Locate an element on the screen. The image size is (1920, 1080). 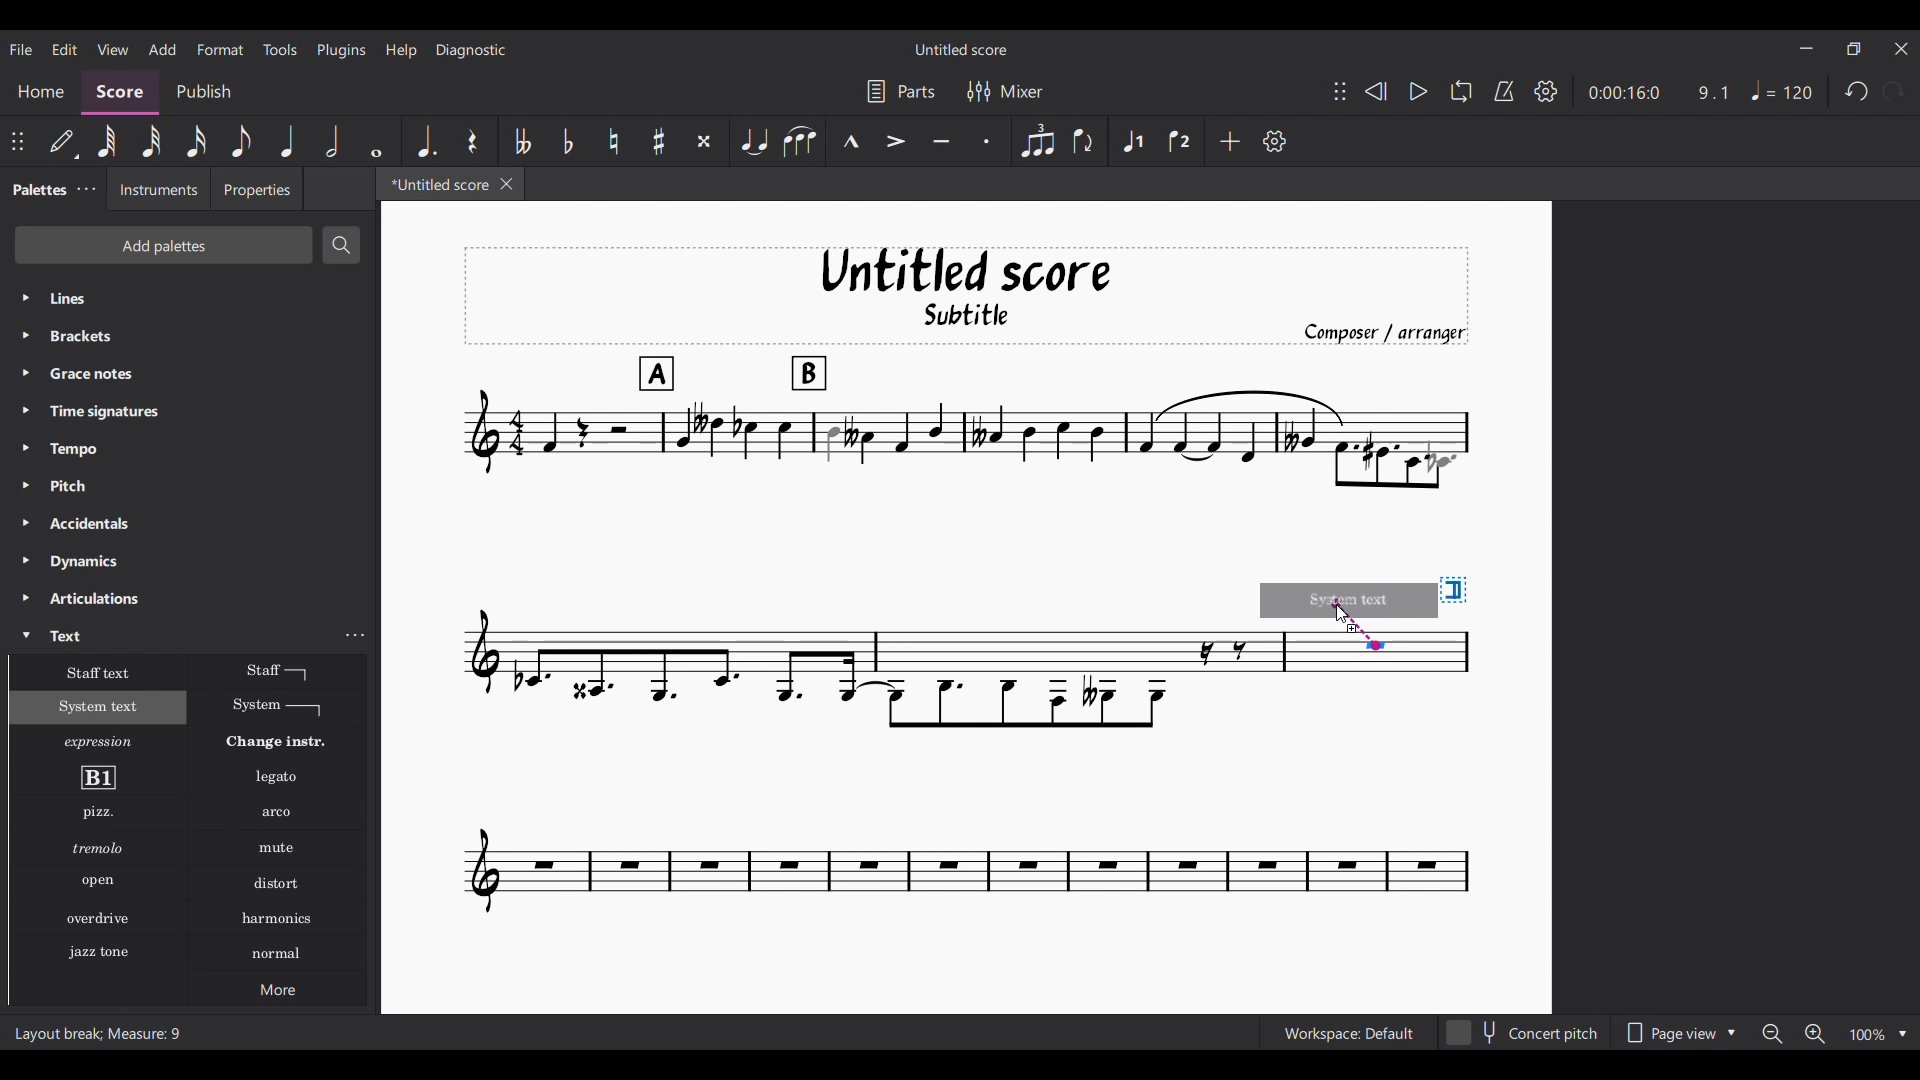
Tenuto is located at coordinates (942, 142).